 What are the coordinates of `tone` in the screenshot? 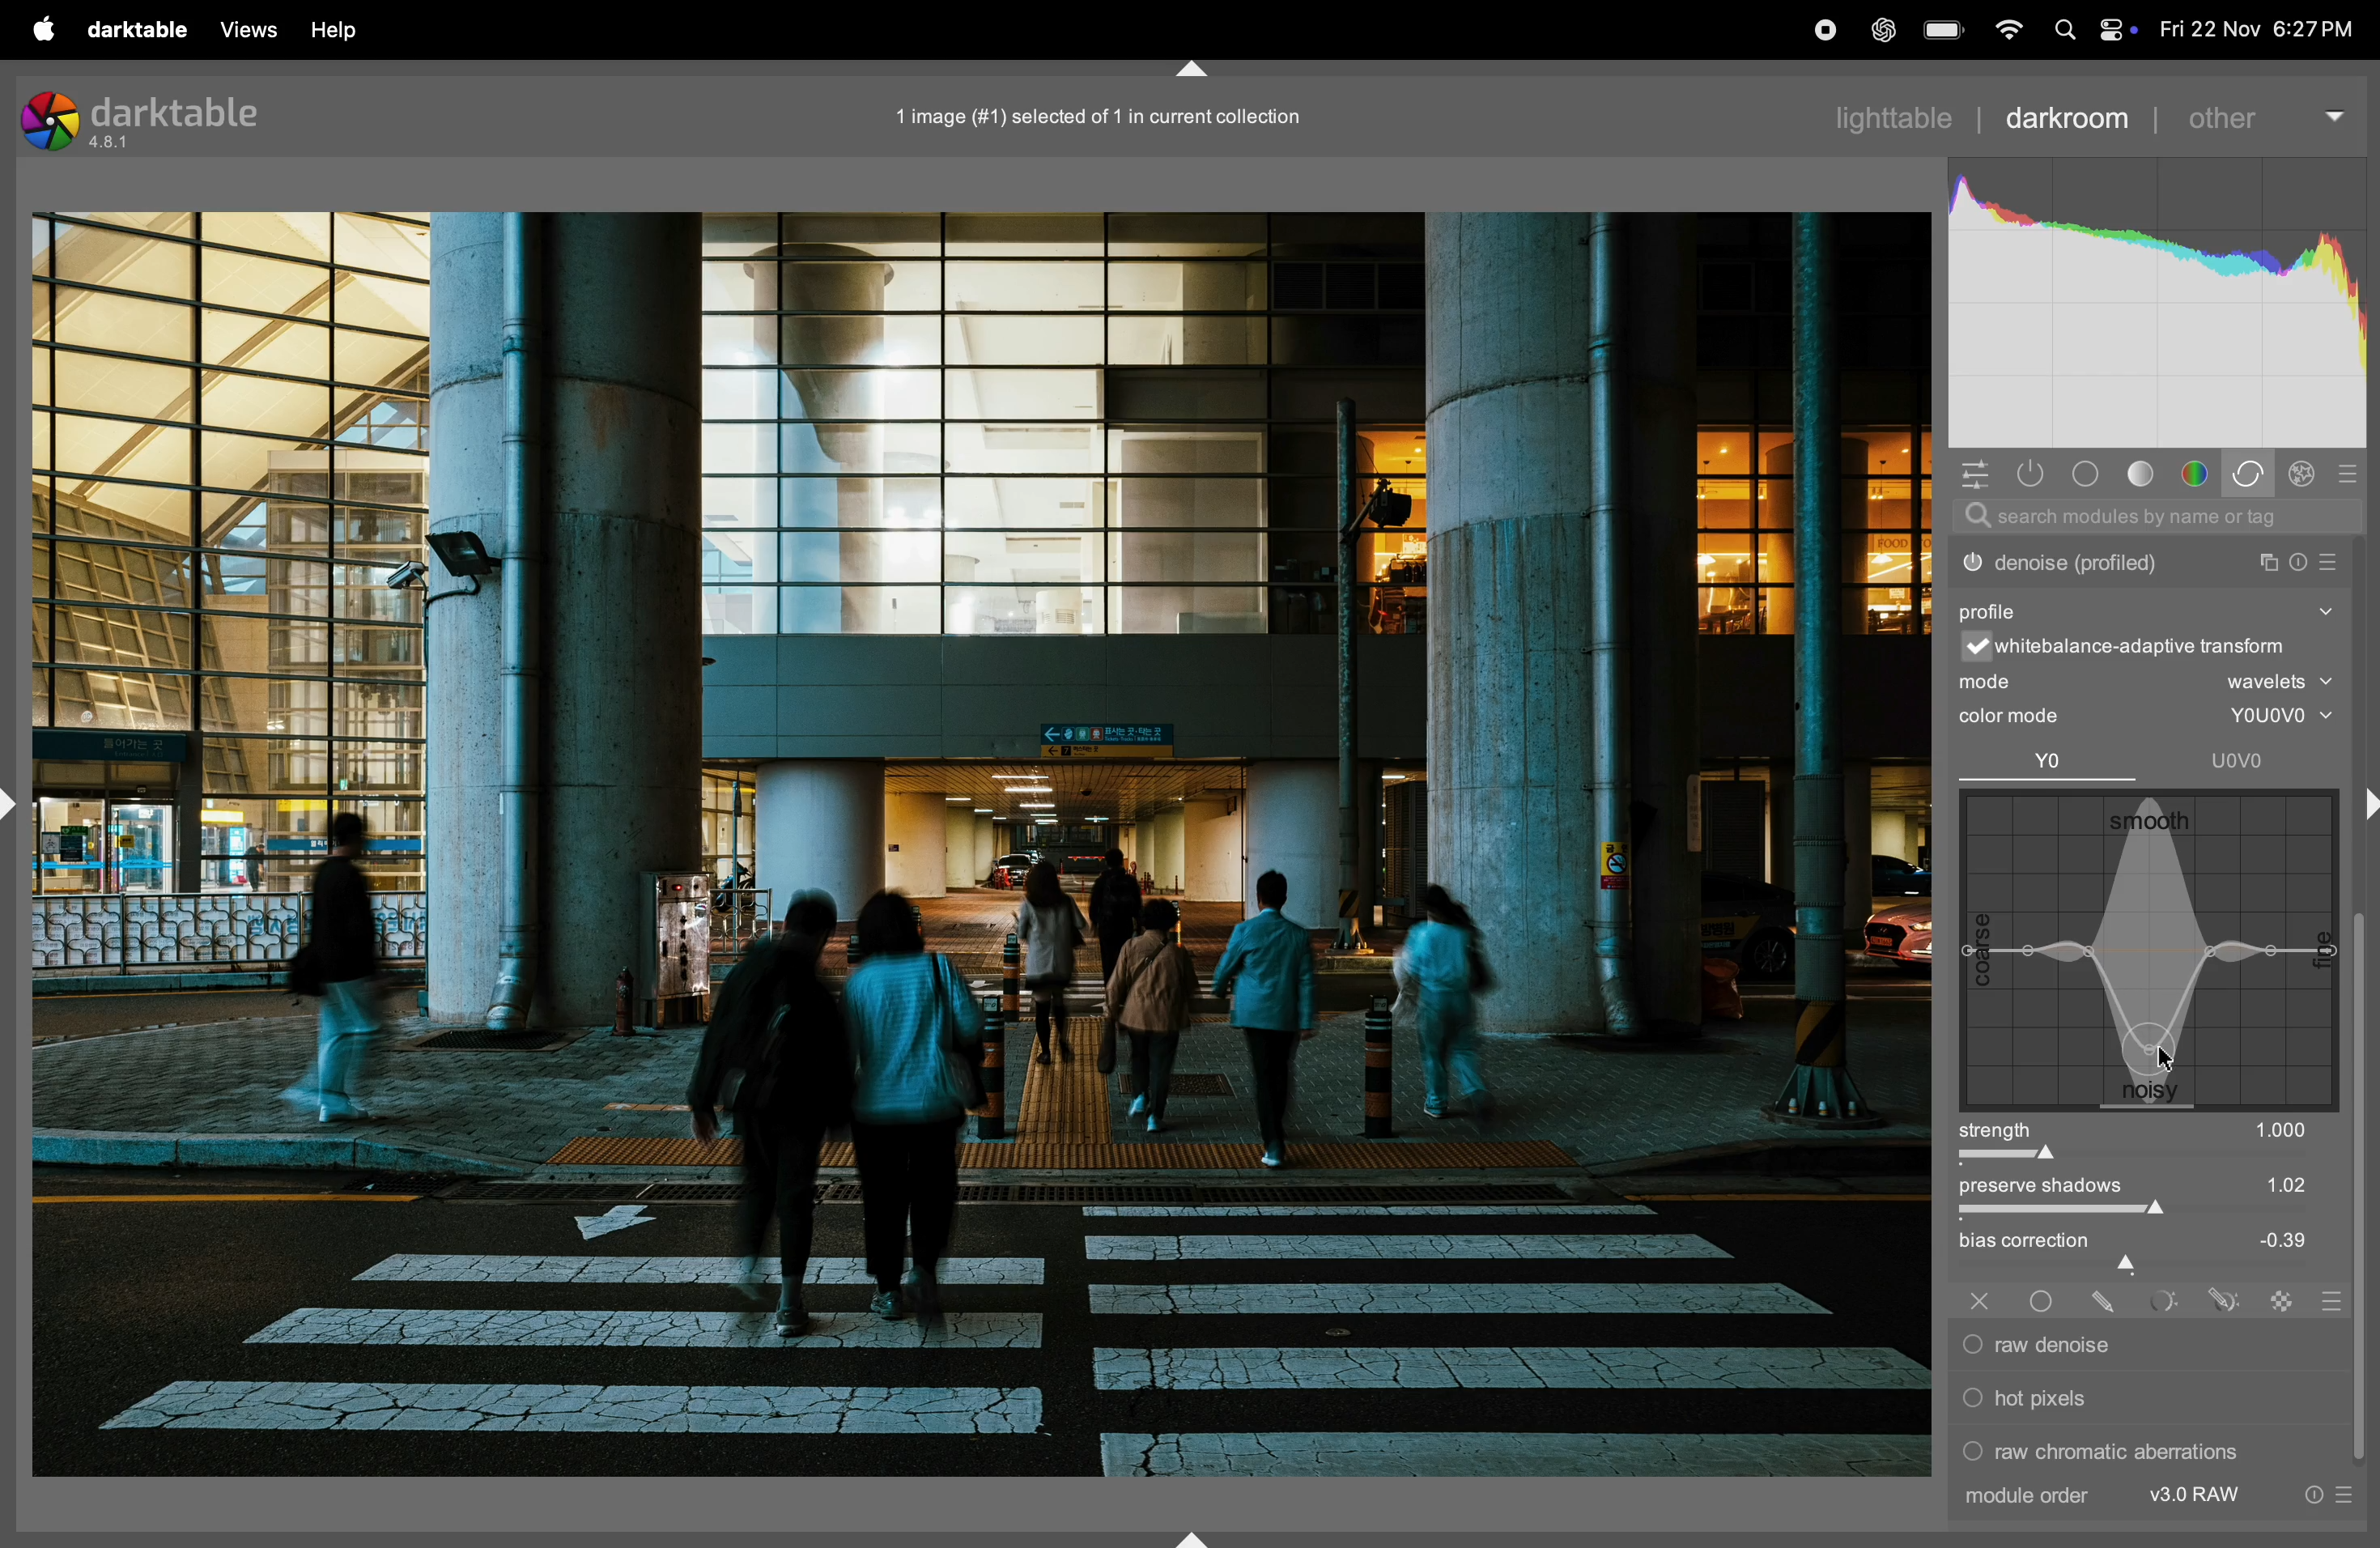 It's located at (2144, 474).